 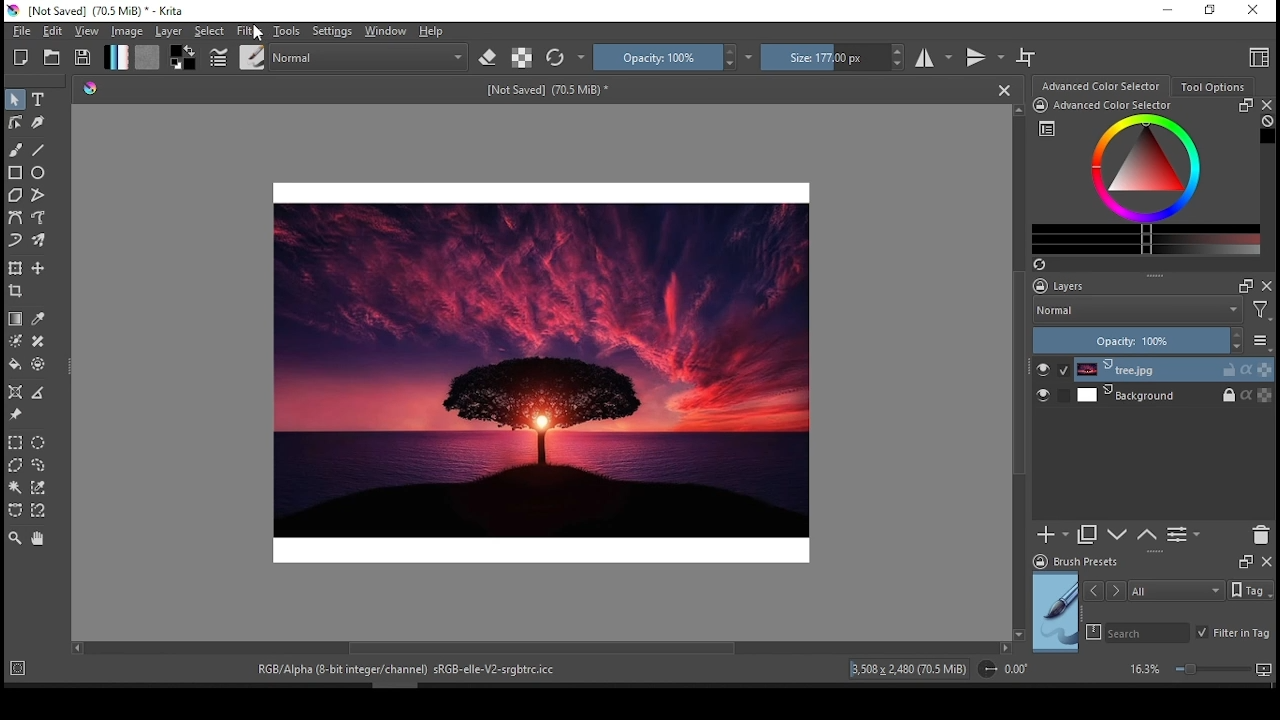 I want to click on draw a gradient, so click(x=15, y=318).